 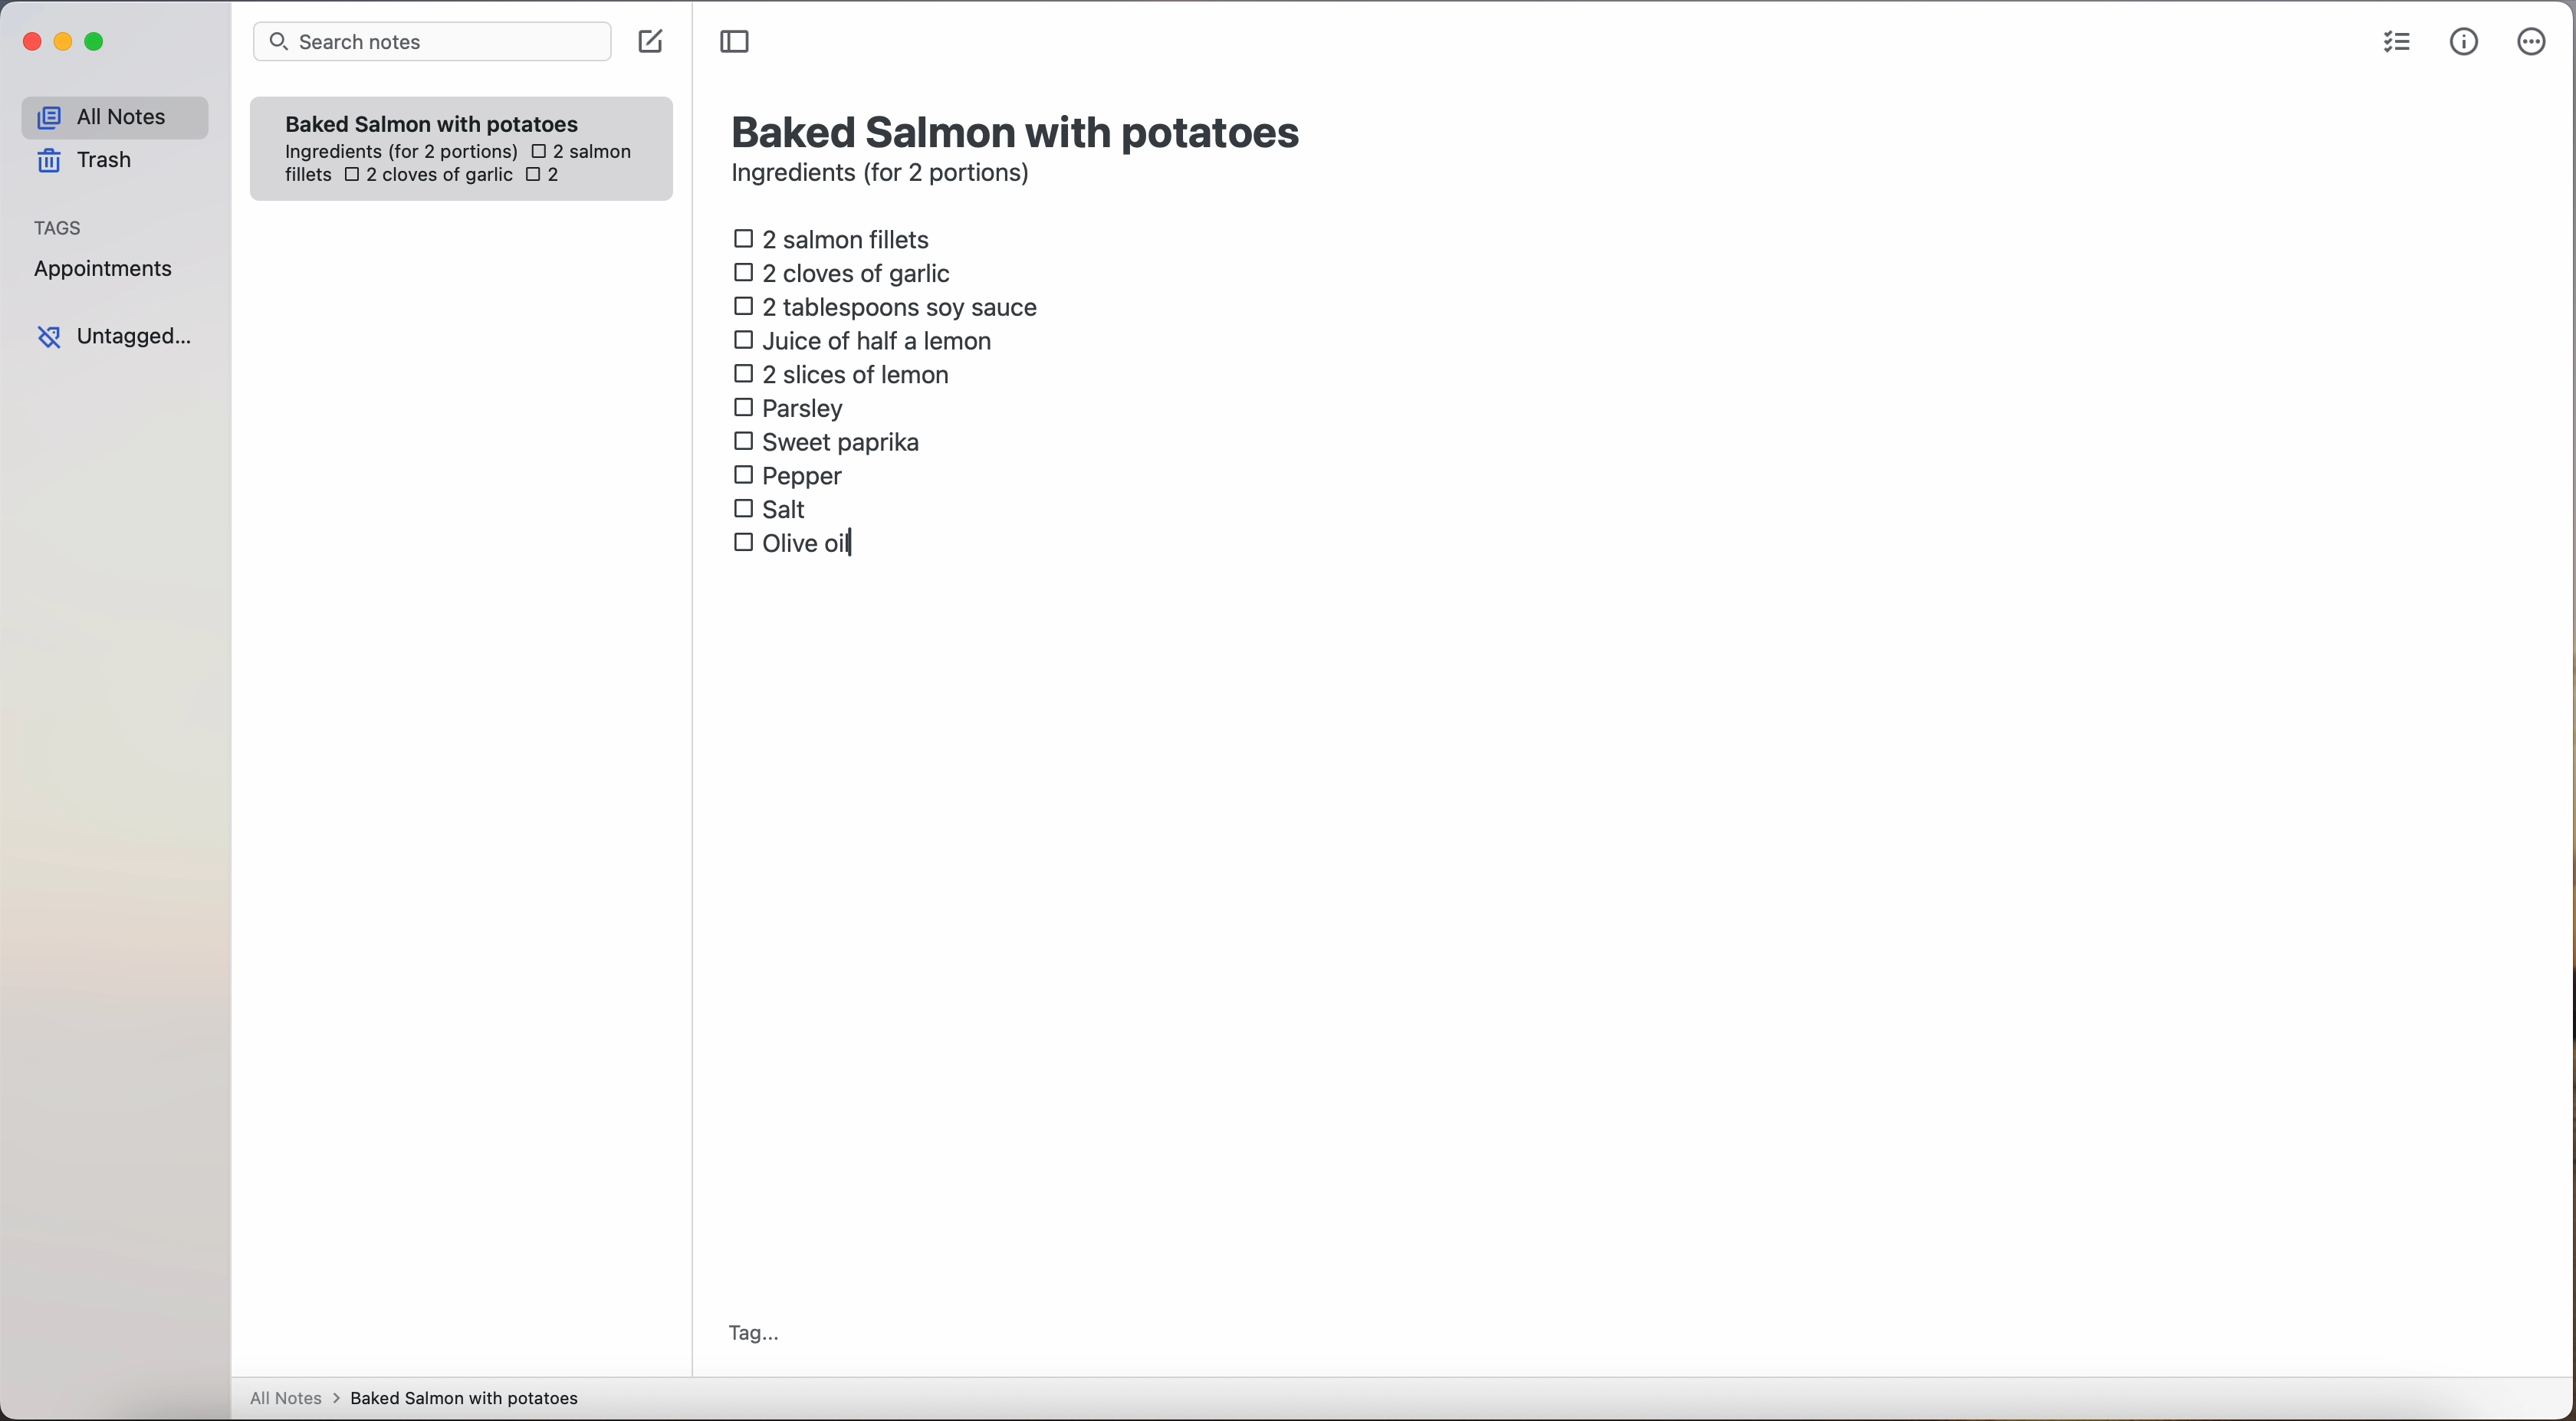 What do you see at coordinates (398, 153) in the screenshot?
I see `ingredientes (for 2 portions)` at bounding box center [398, 153].